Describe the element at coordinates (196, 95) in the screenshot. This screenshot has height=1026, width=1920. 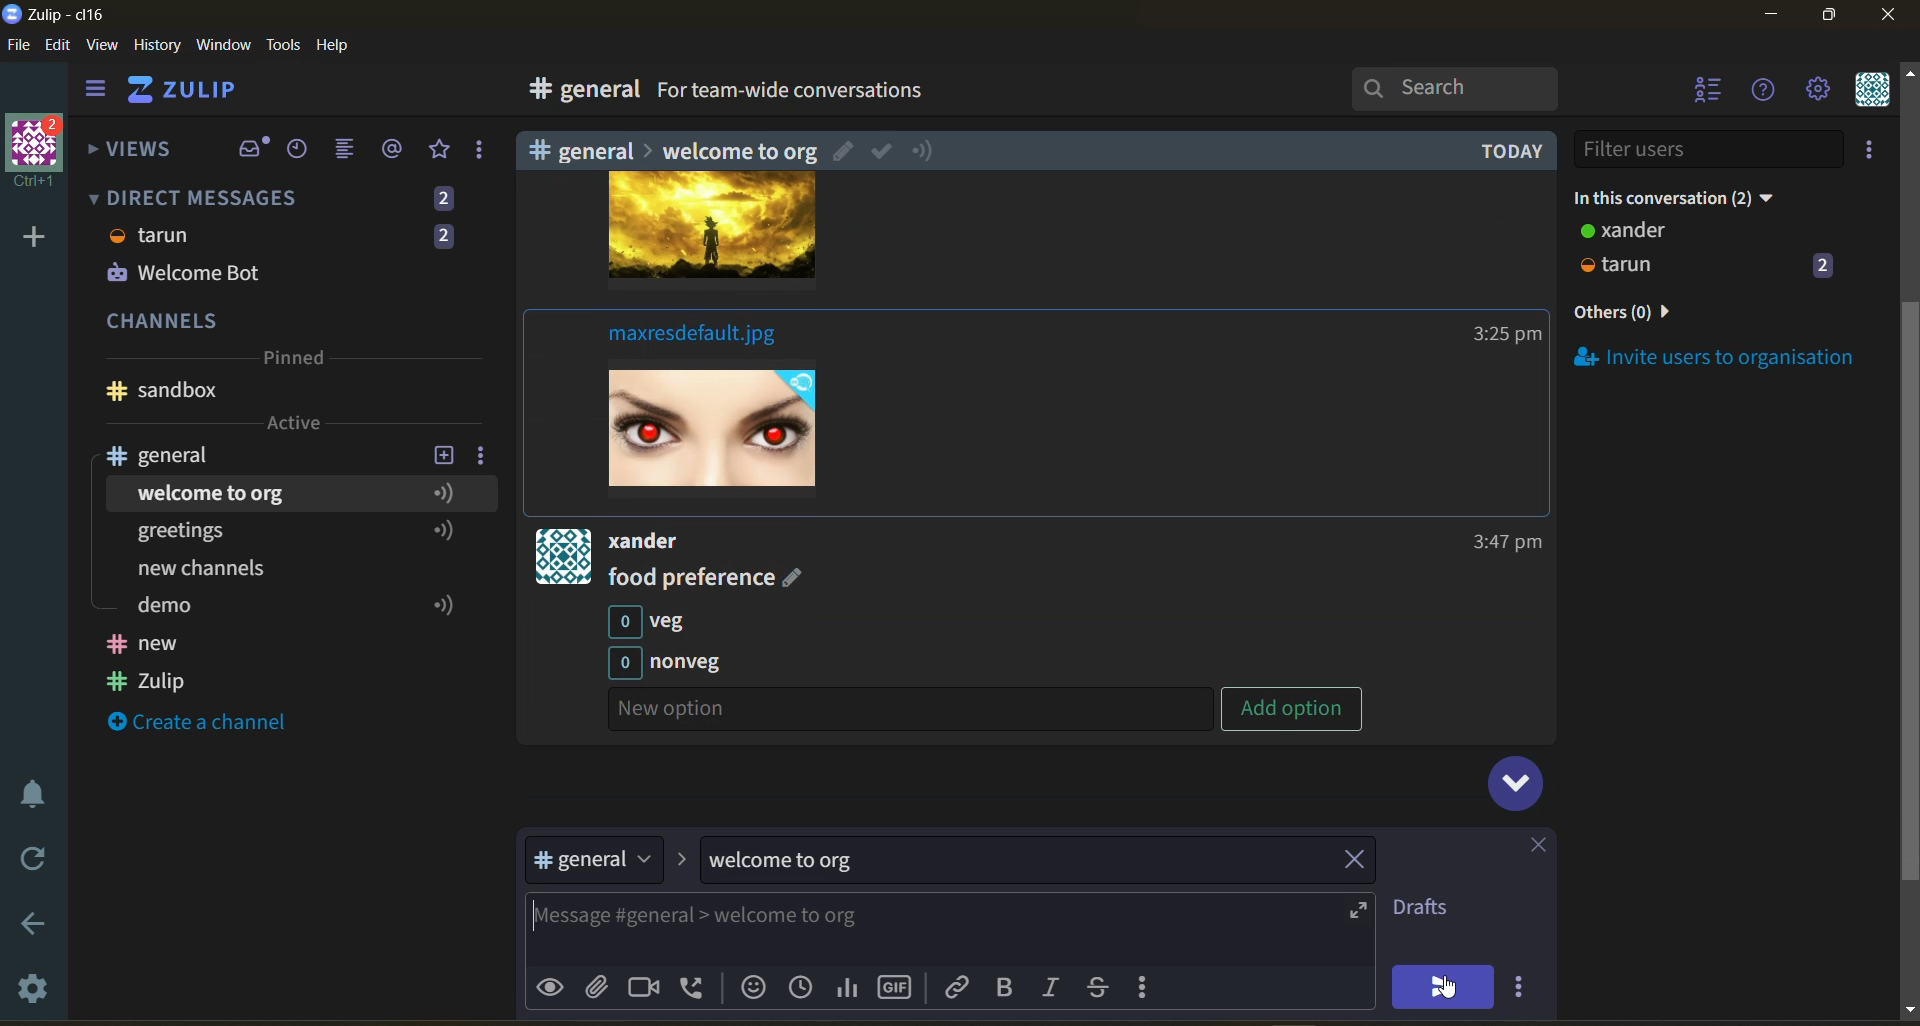
I see `home view` at that location.